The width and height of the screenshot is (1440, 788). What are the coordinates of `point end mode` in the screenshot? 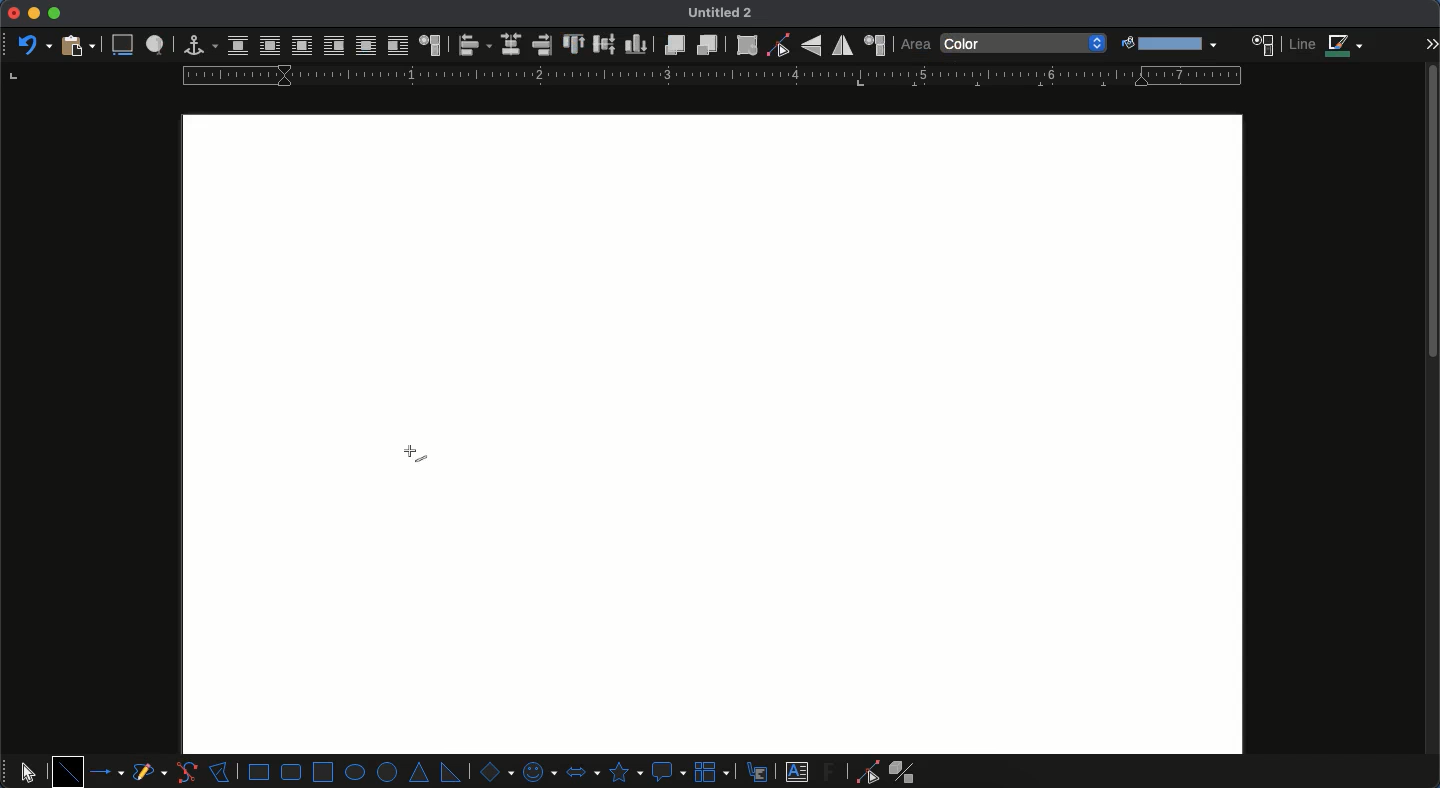 It's located at (864, 772).